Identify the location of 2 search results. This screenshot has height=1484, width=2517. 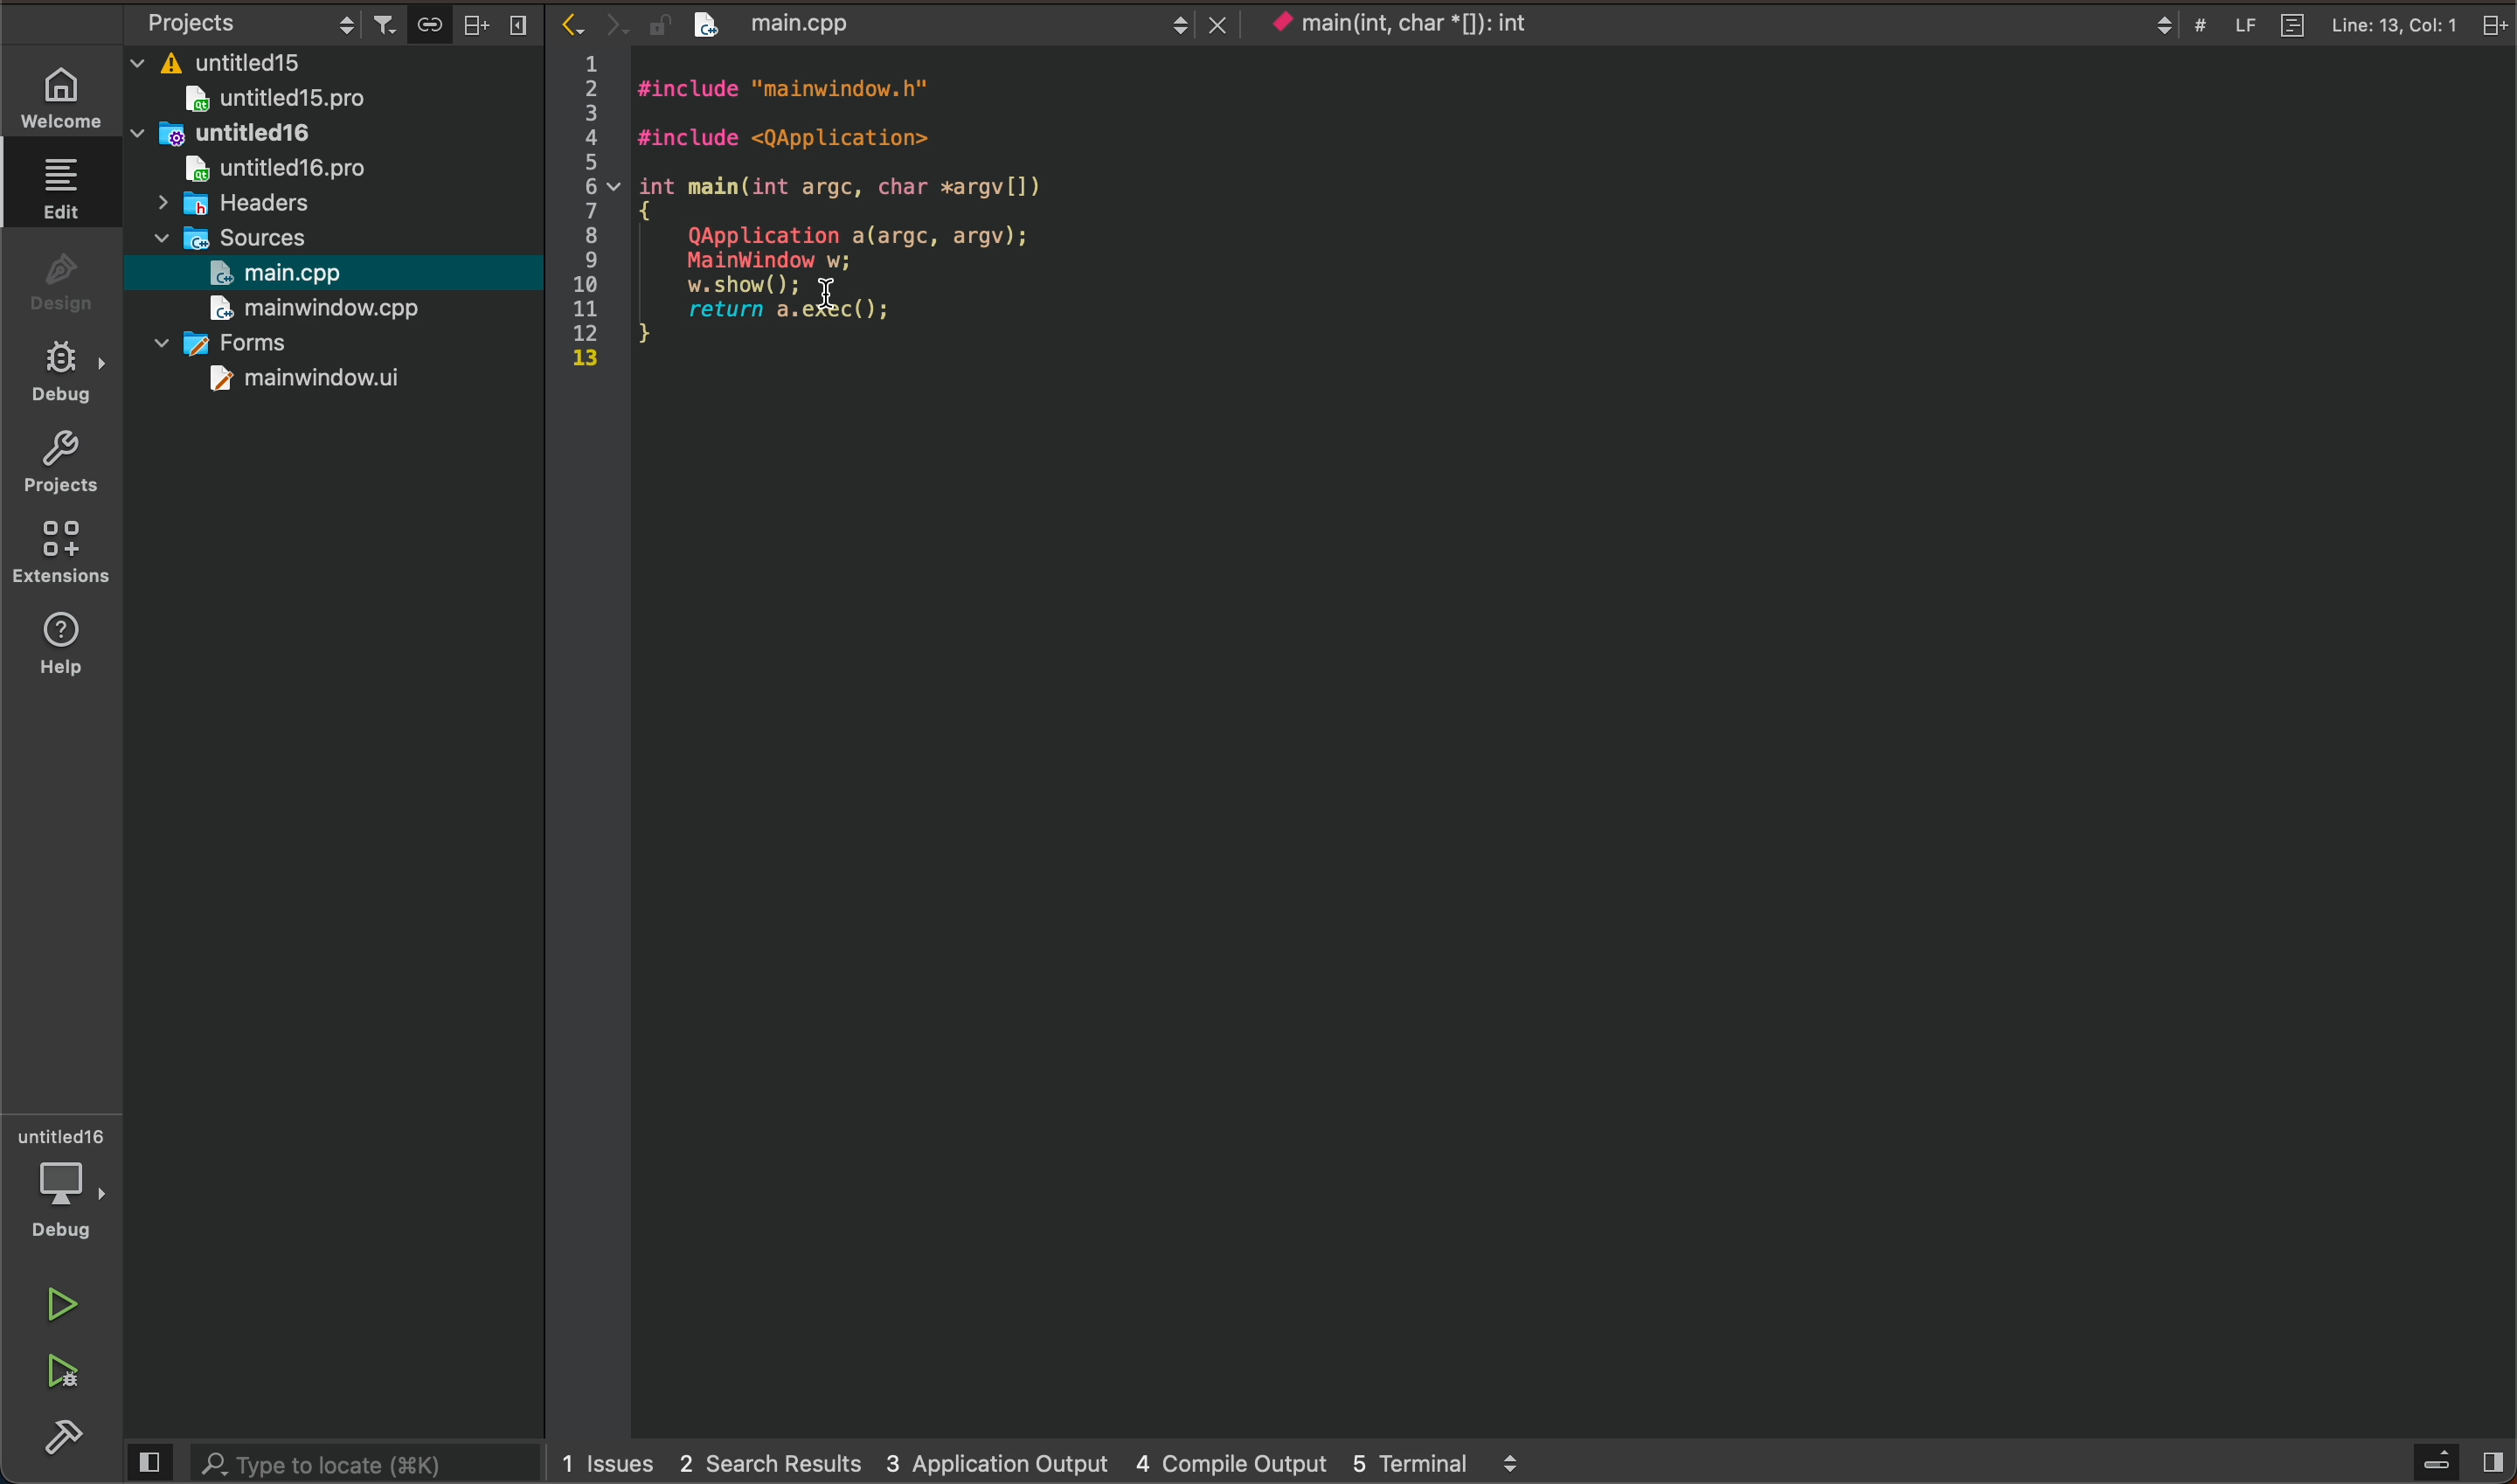
(770, 1463).